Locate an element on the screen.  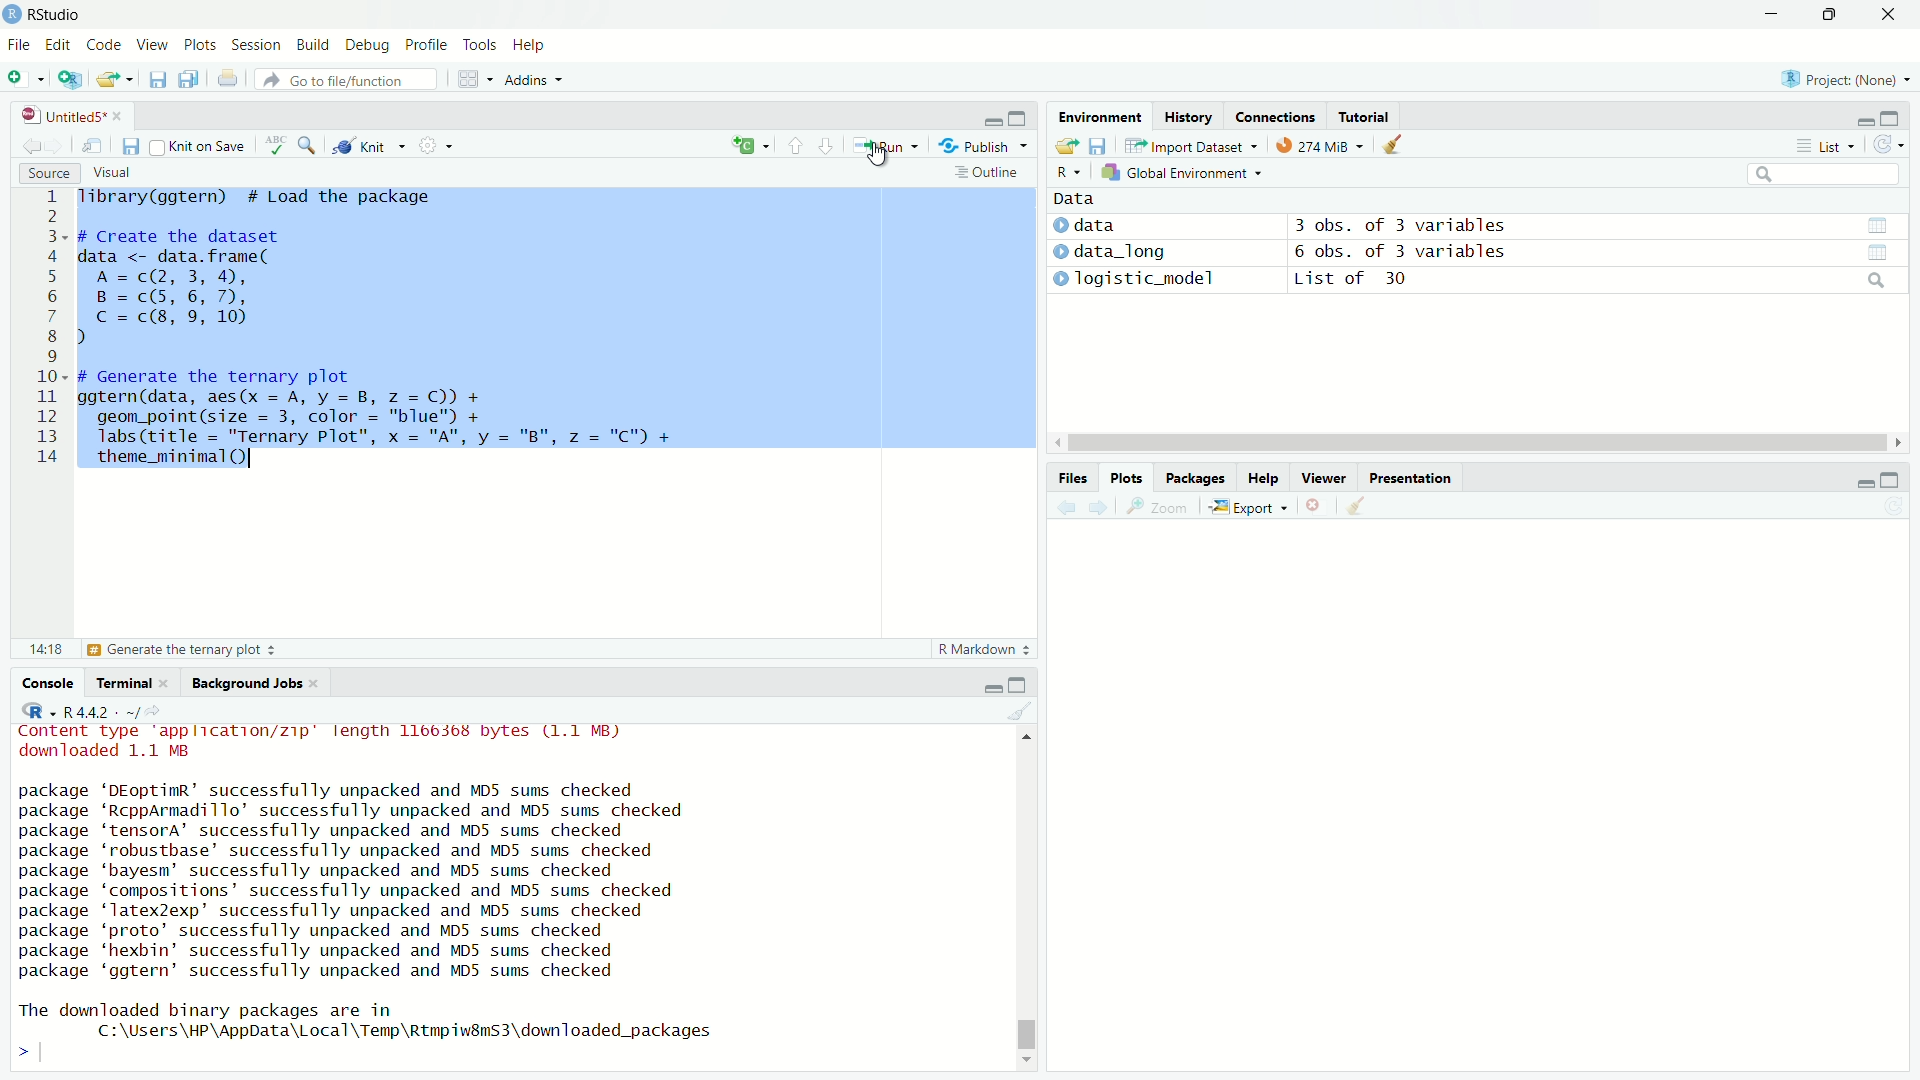
clear is located at coordinates (1019, 714).